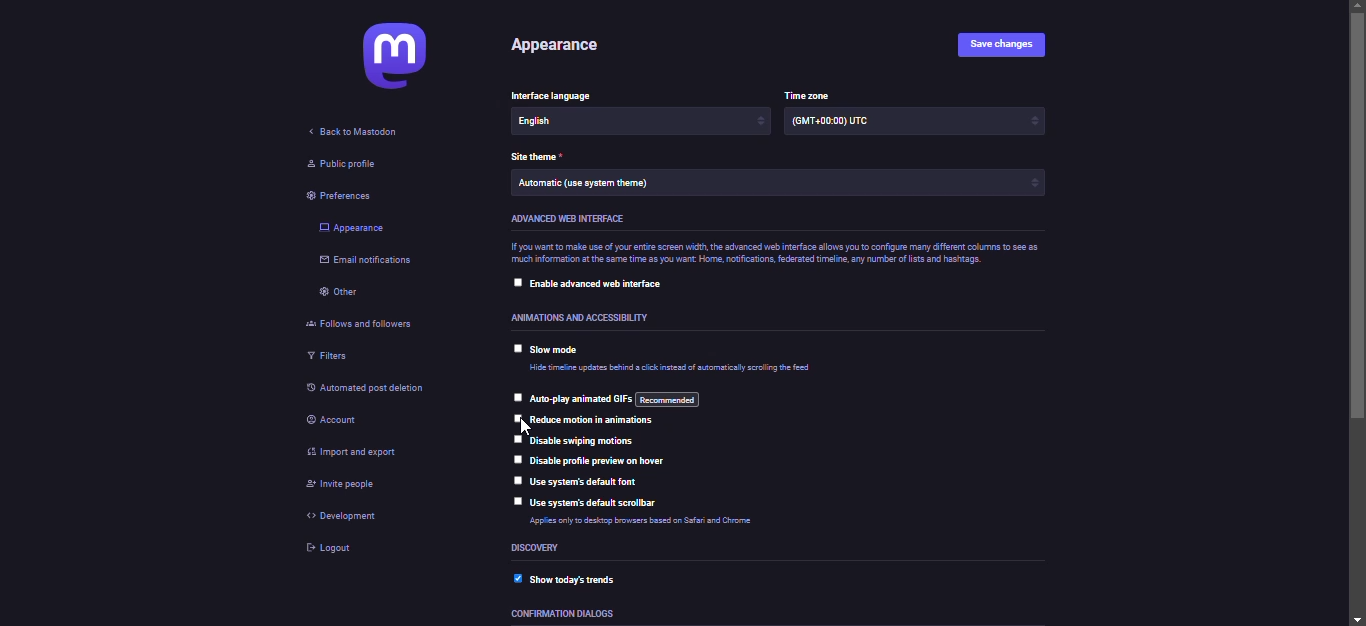 This screenshot has width=1366, height=626. Describe the element at coordinates (353, 229) in the screenshot. I see `appearance` at that location.